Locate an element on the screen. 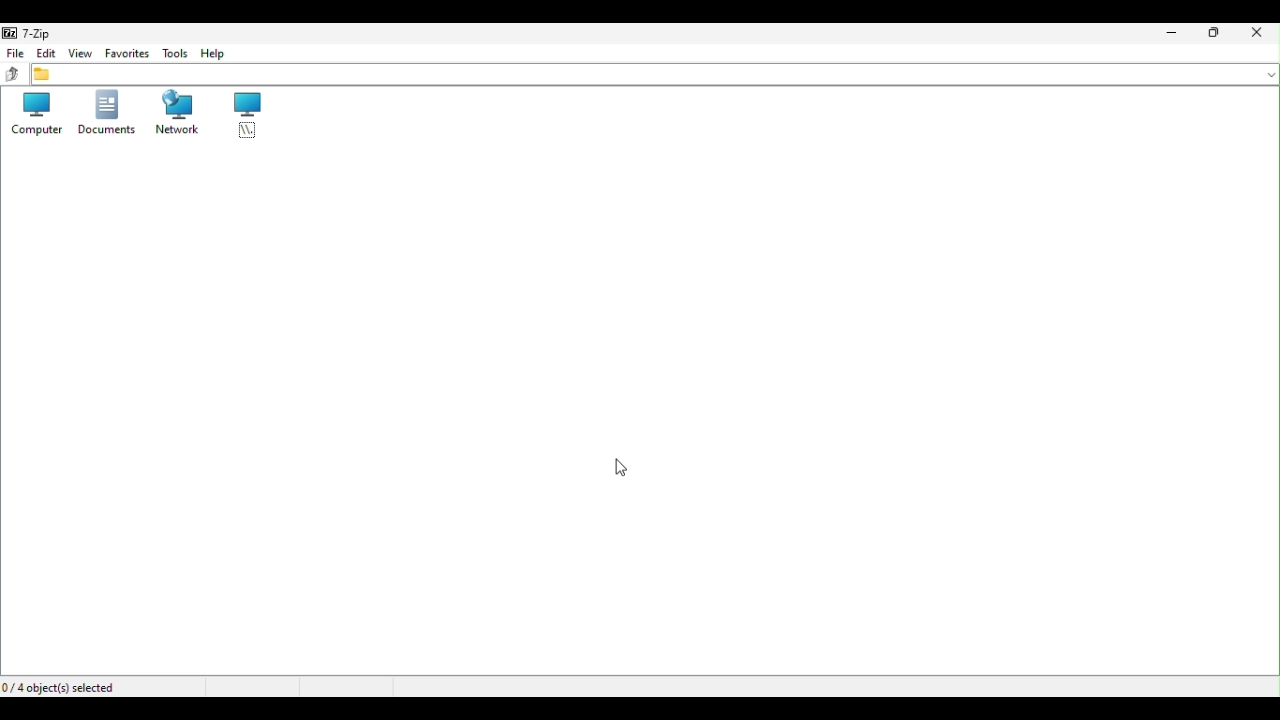  Minimize is located at coordinates (1173, 34).